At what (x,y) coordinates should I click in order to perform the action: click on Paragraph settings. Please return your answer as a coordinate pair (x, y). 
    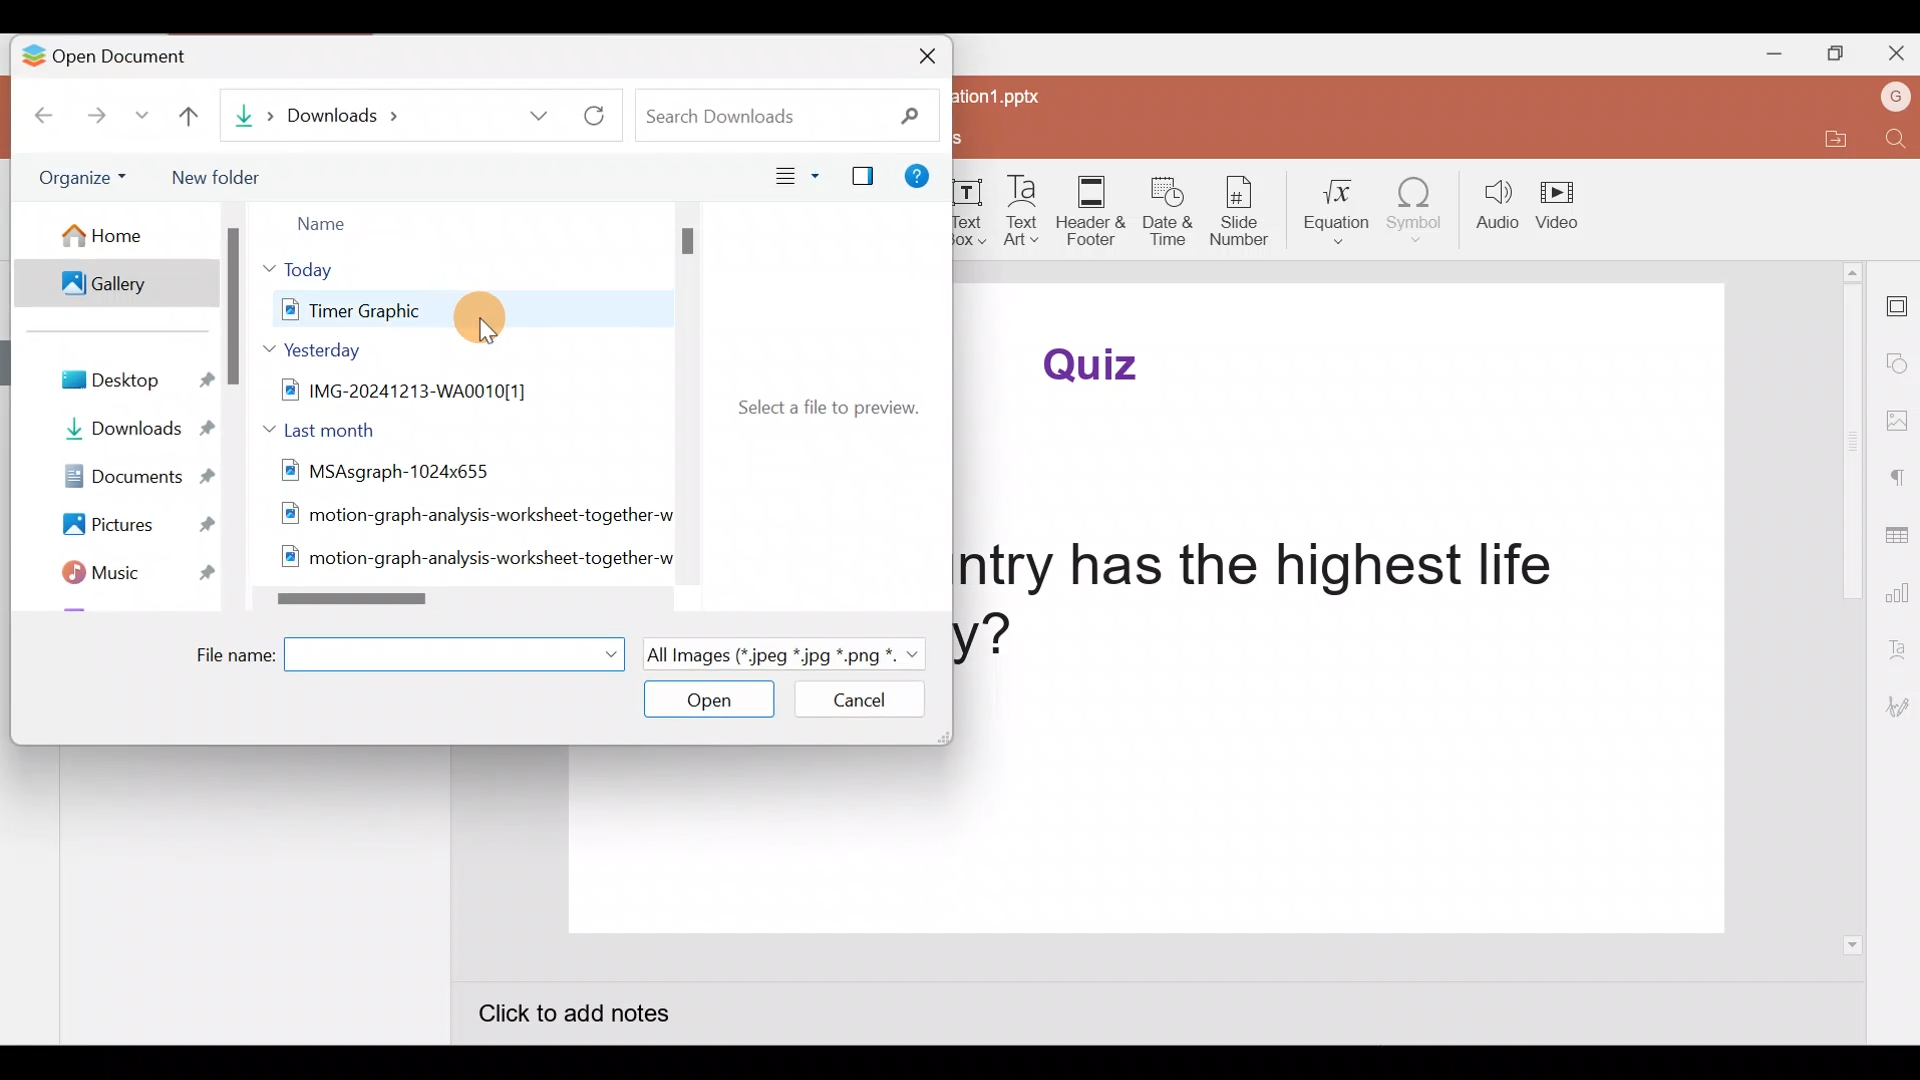
    Looking at the image, I should click on (1898, 478).